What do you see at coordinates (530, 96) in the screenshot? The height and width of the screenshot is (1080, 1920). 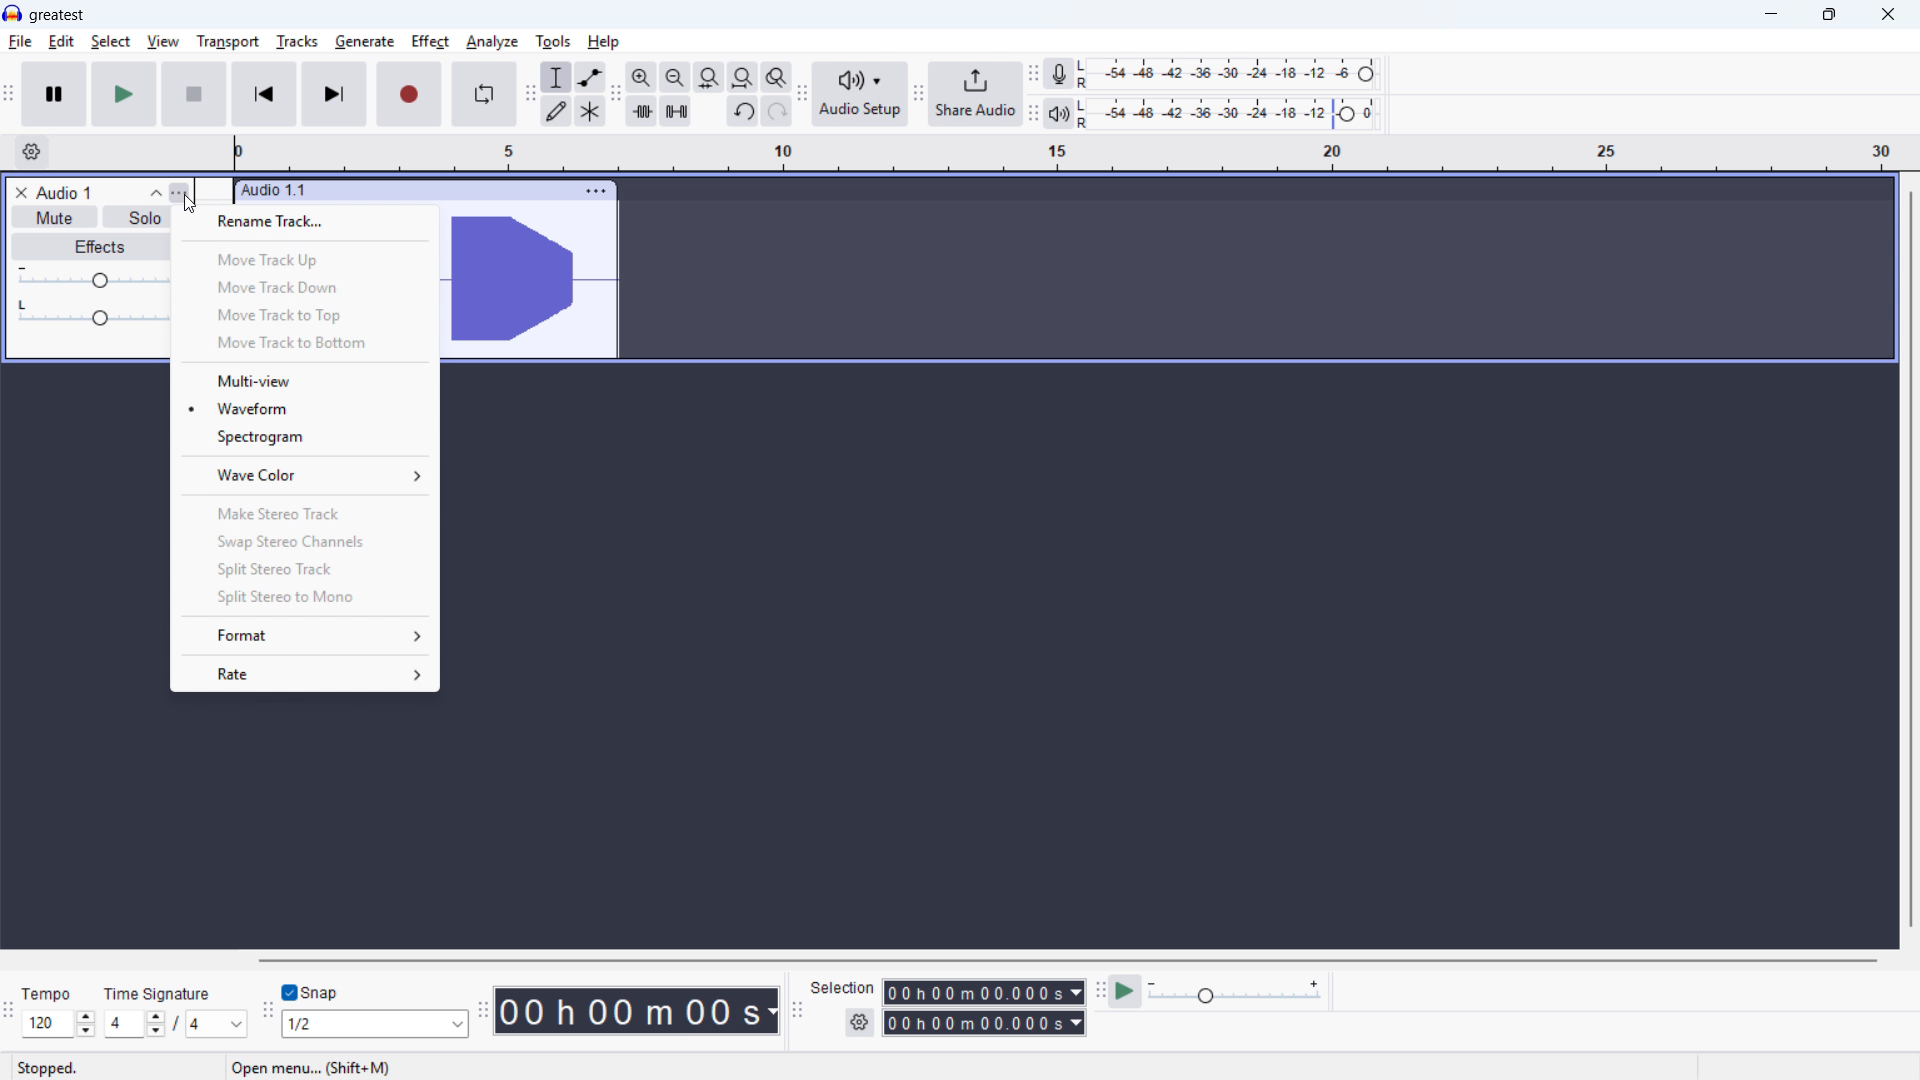 I see `tools toolbar` at bounding box center [530, 96].